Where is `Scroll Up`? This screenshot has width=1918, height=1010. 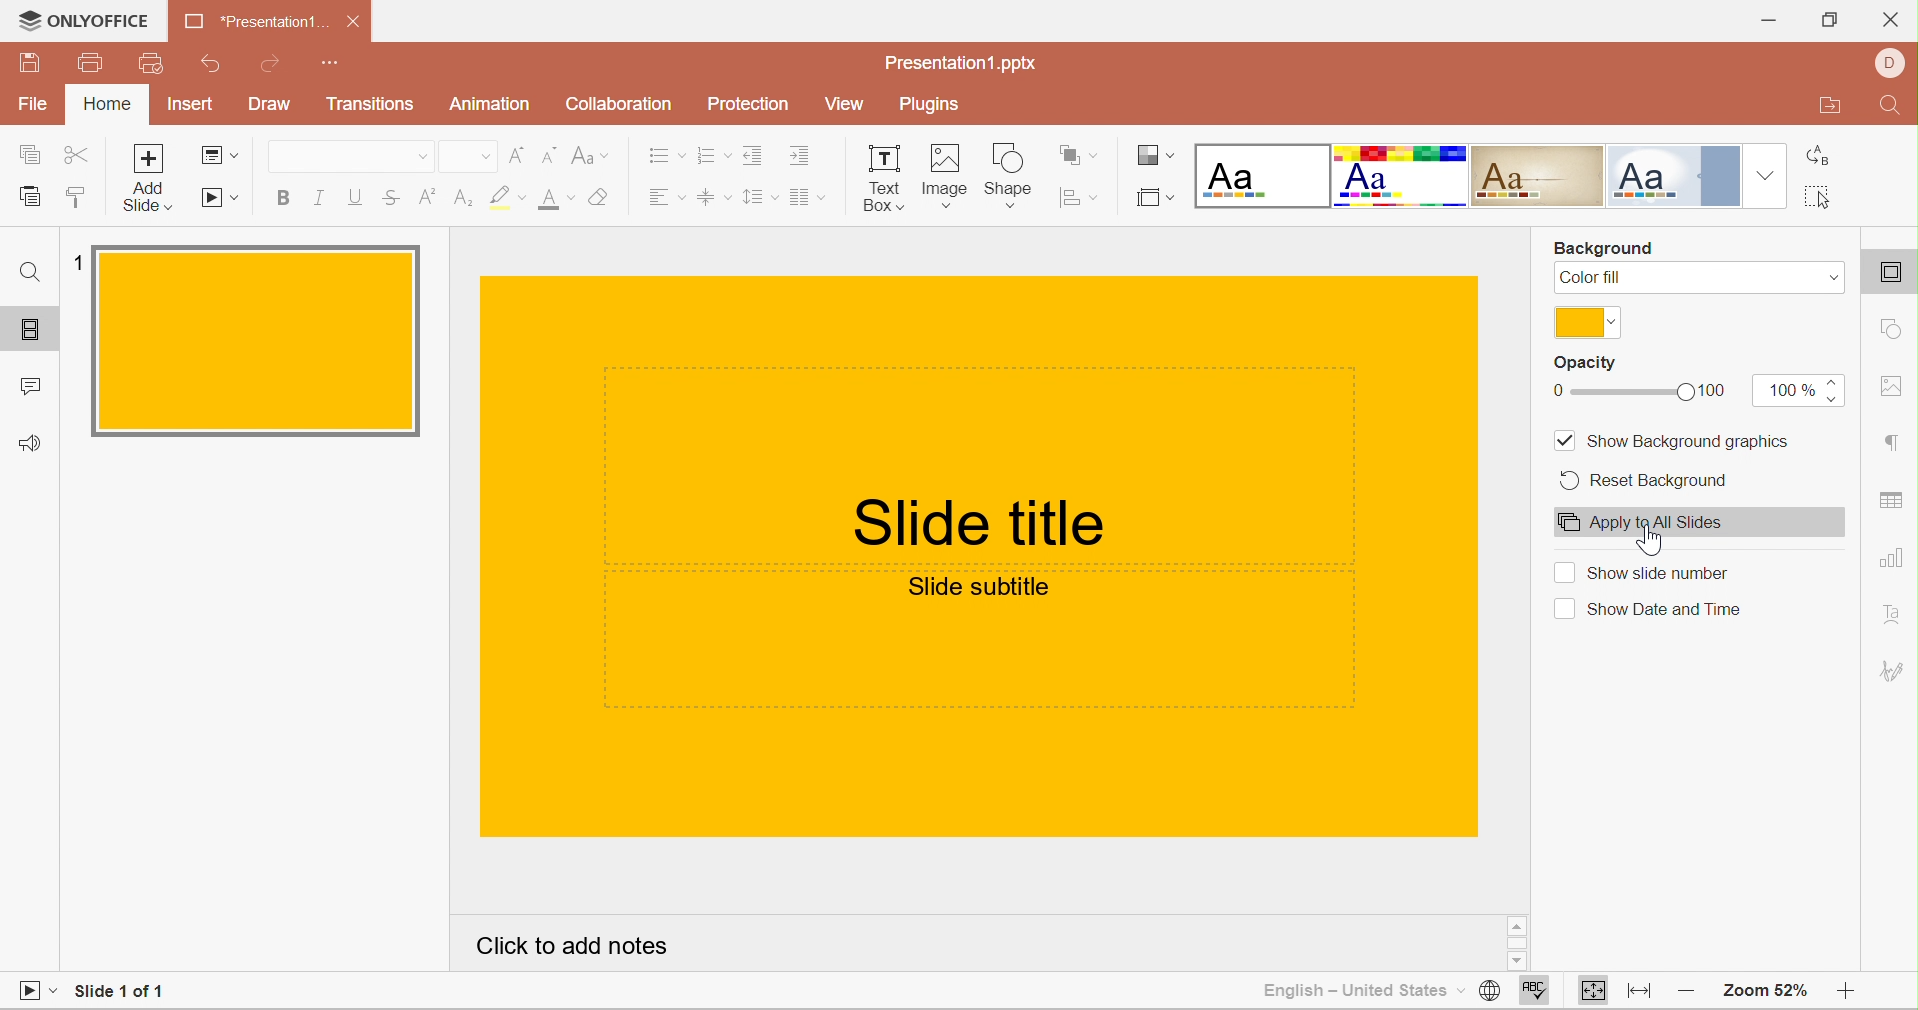 Scroll Up is located at coordinates (1849, 924).